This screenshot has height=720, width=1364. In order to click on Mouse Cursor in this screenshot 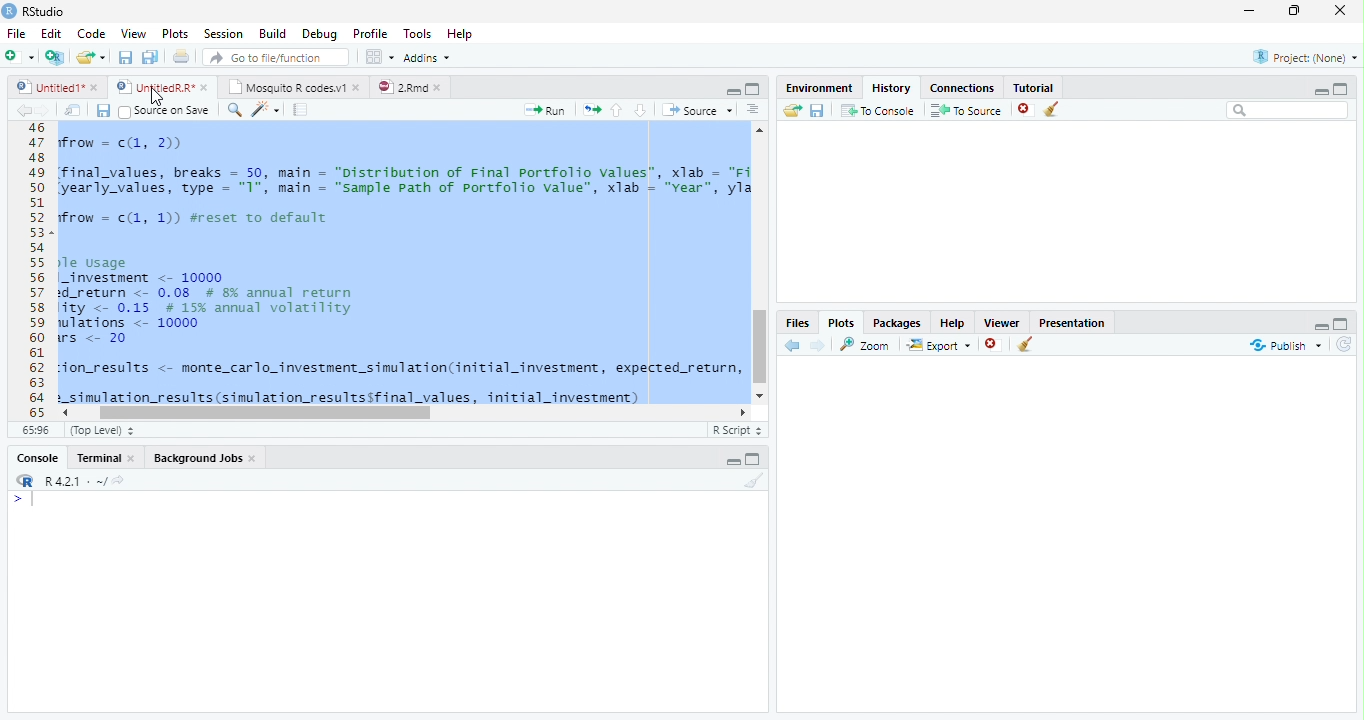, I will do `click(155, 97)`.